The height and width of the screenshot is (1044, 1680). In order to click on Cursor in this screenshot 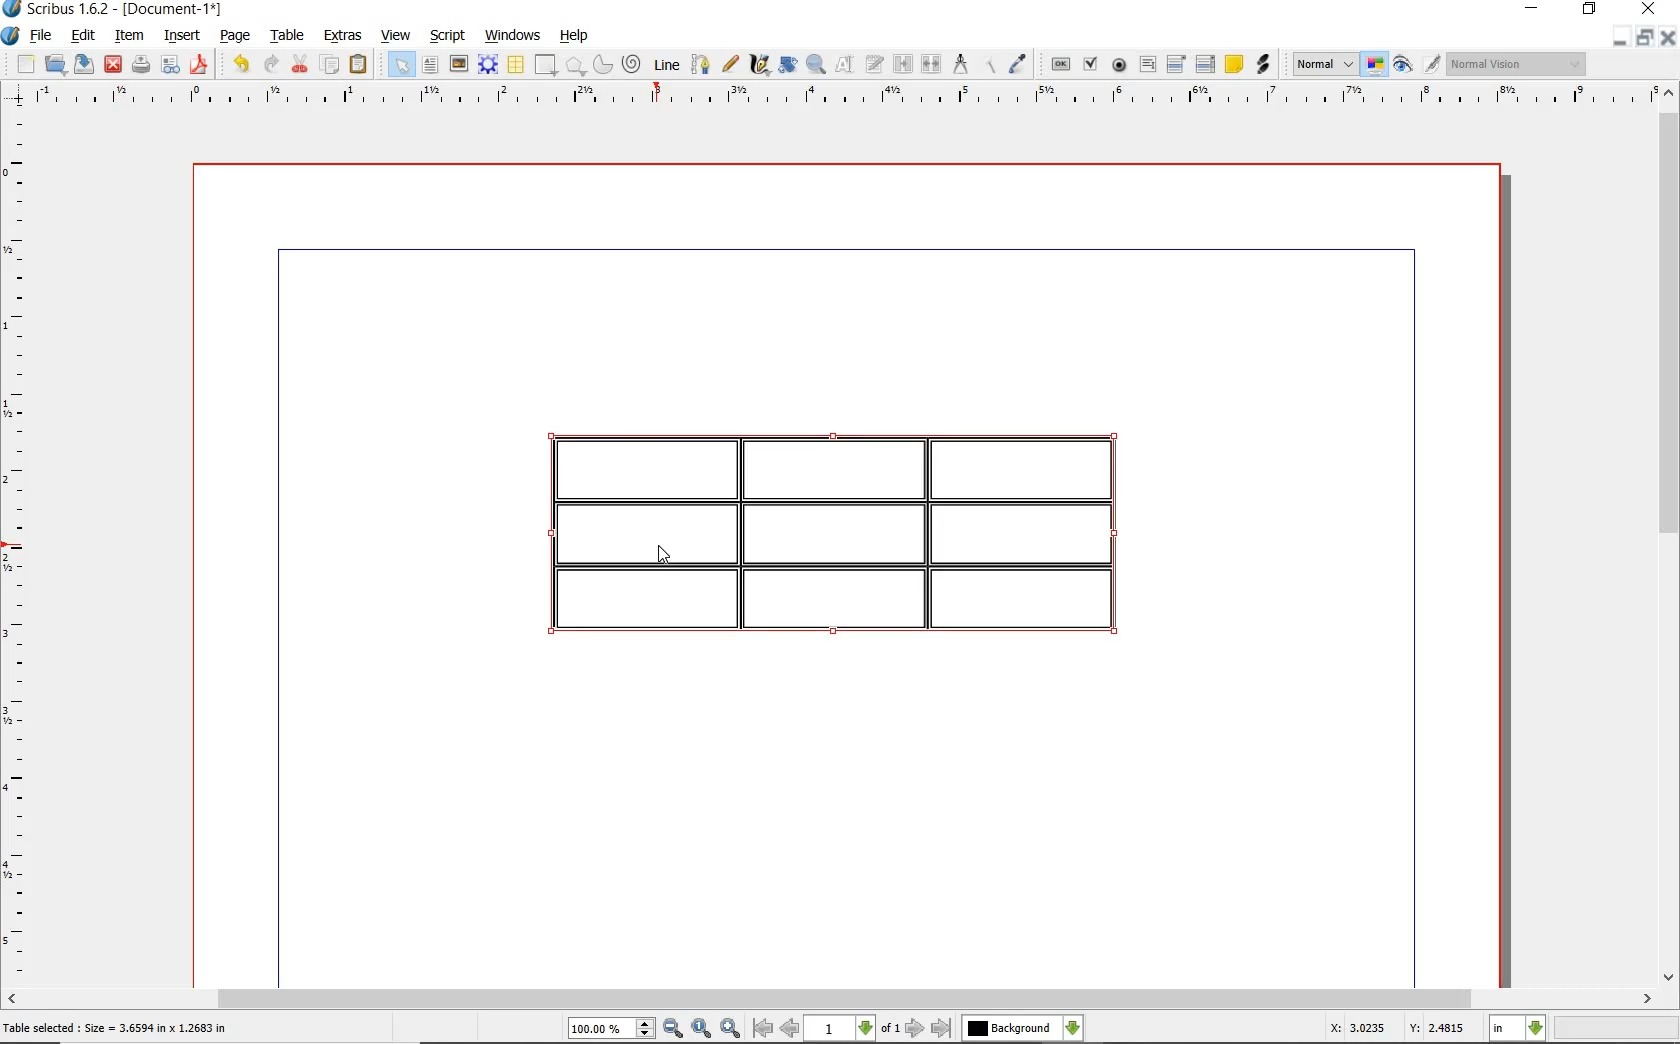, I will do `click(664, 553)`.